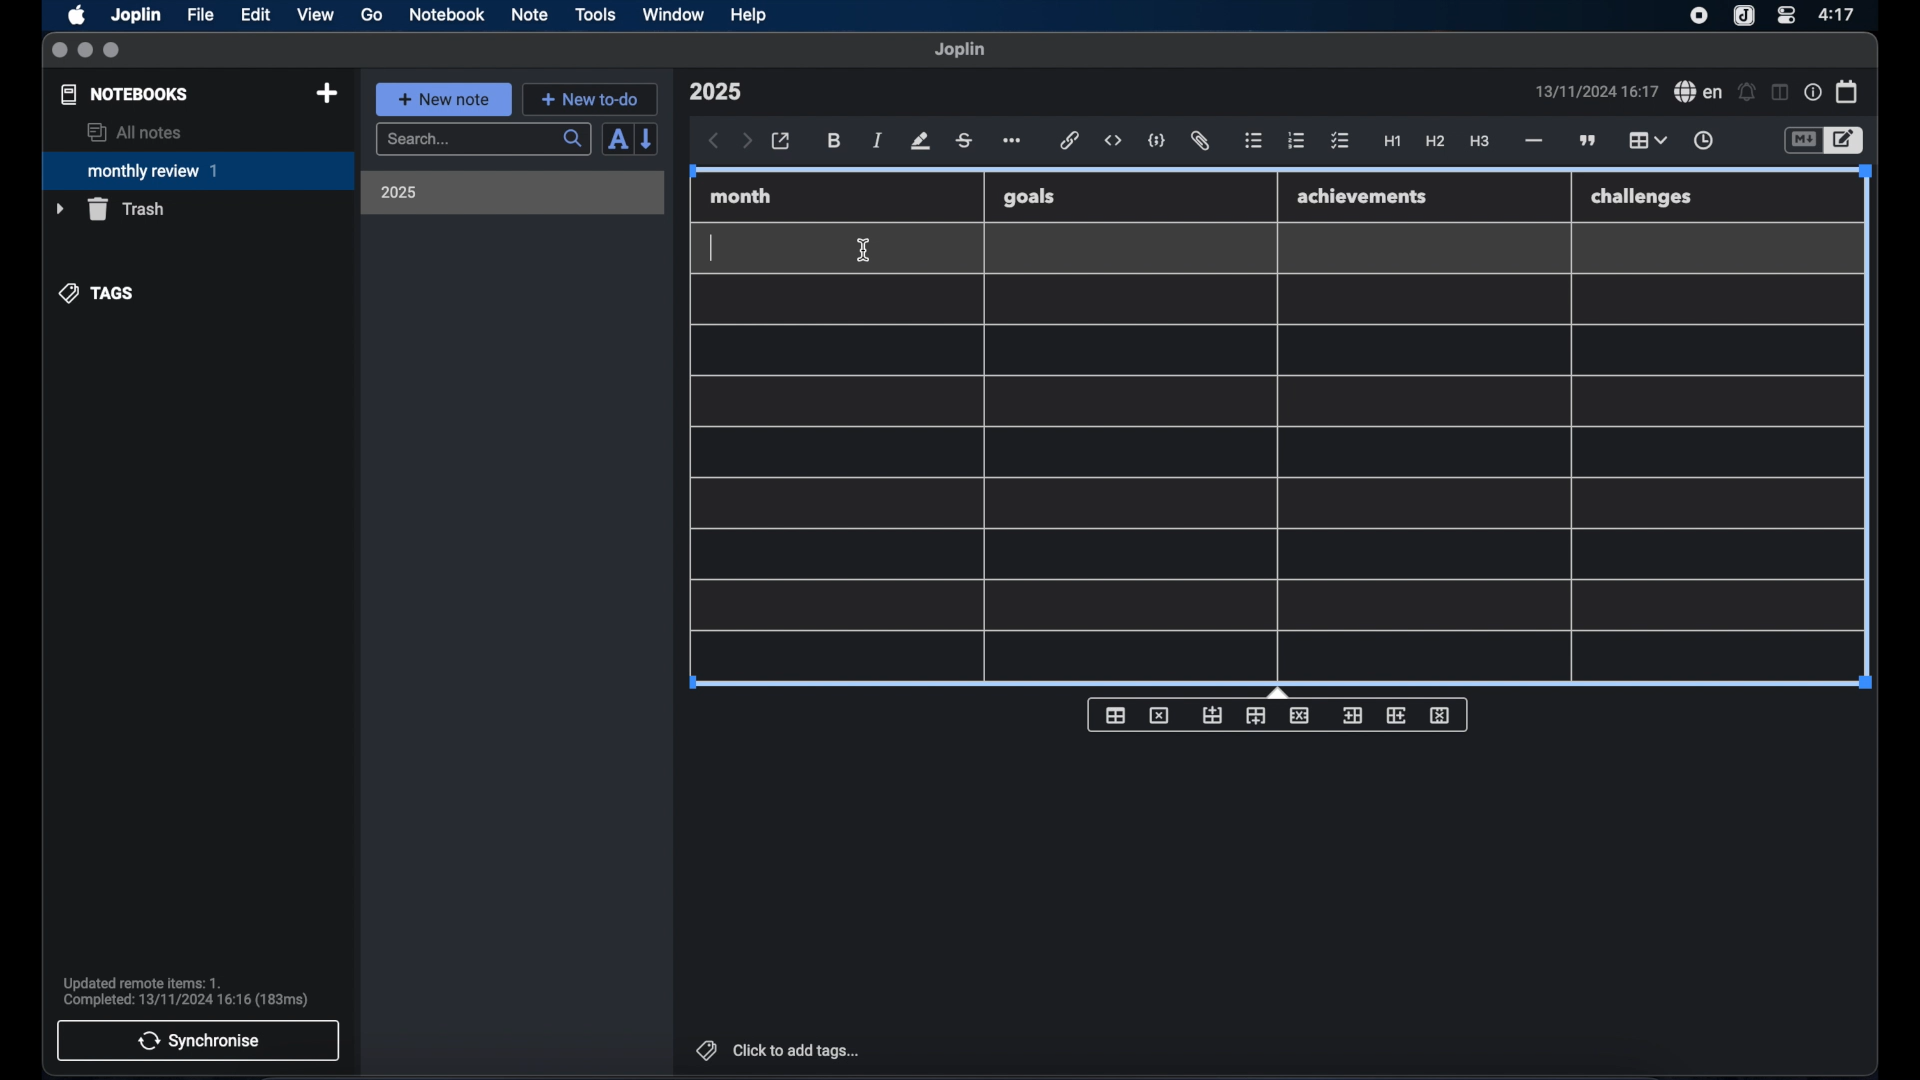 The image size is (1920, 1080). Describe the element at coordinates (1253, 141) in the screenshot. I see `bulleted list` at that location.